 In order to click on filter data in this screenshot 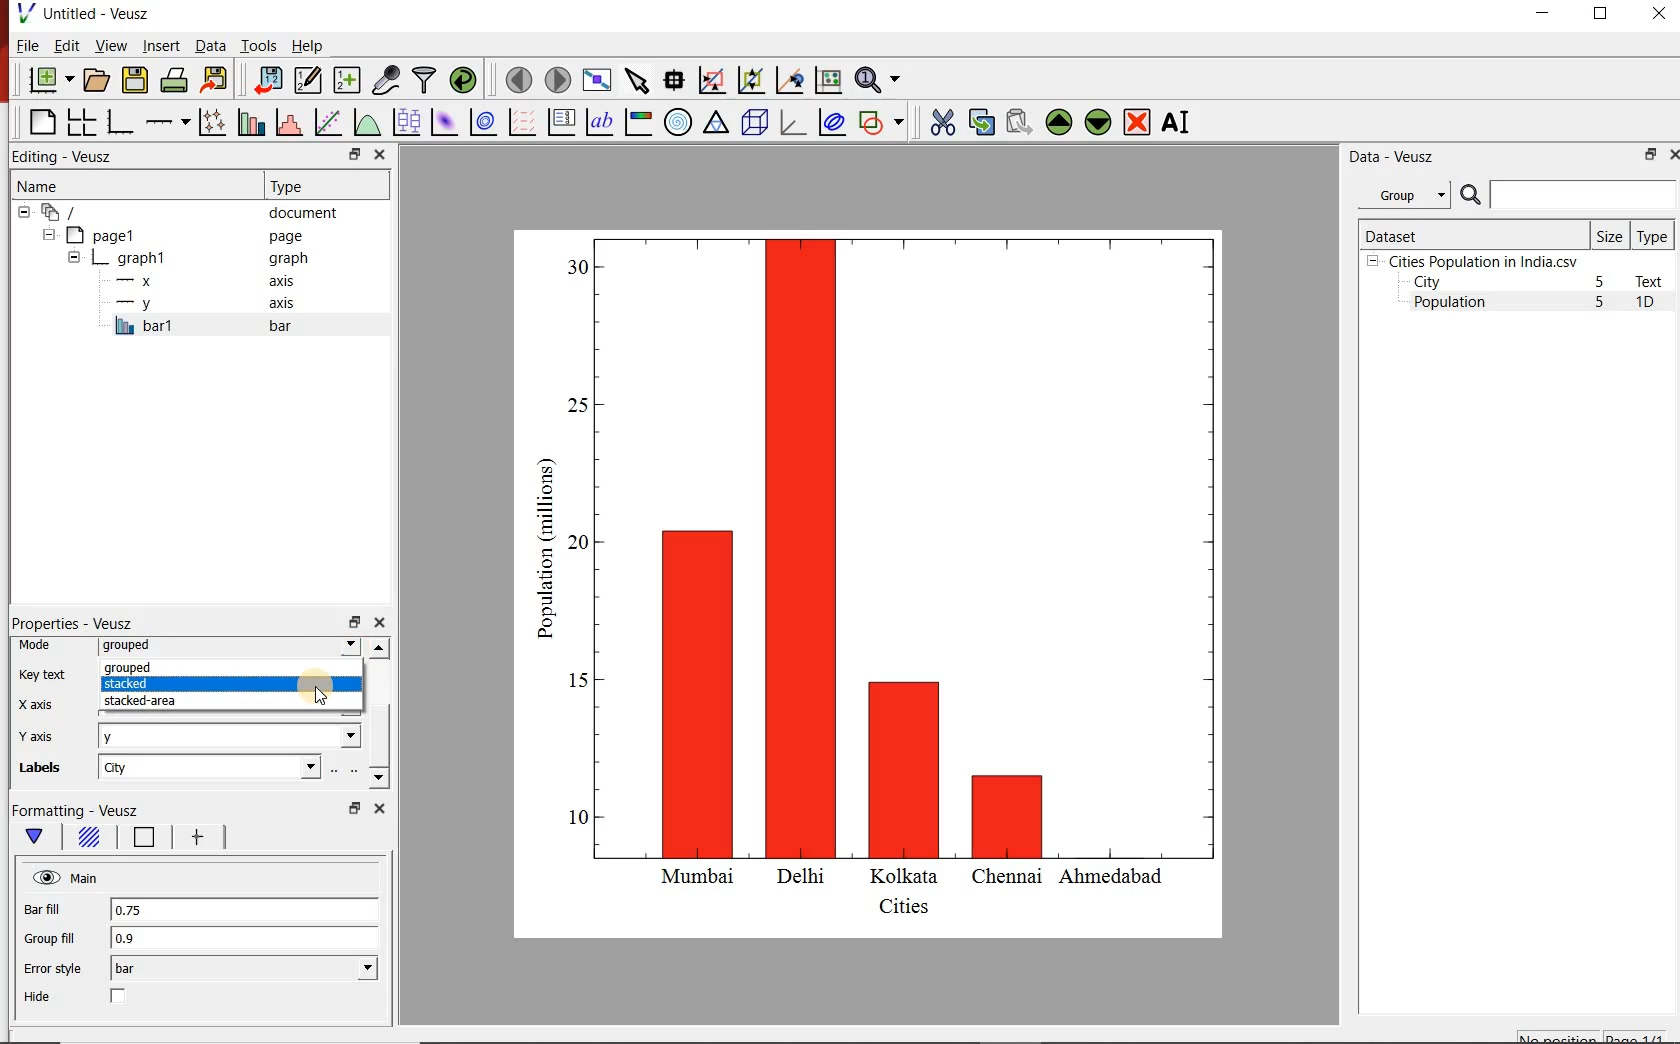, I will do `click(425, 81)`.